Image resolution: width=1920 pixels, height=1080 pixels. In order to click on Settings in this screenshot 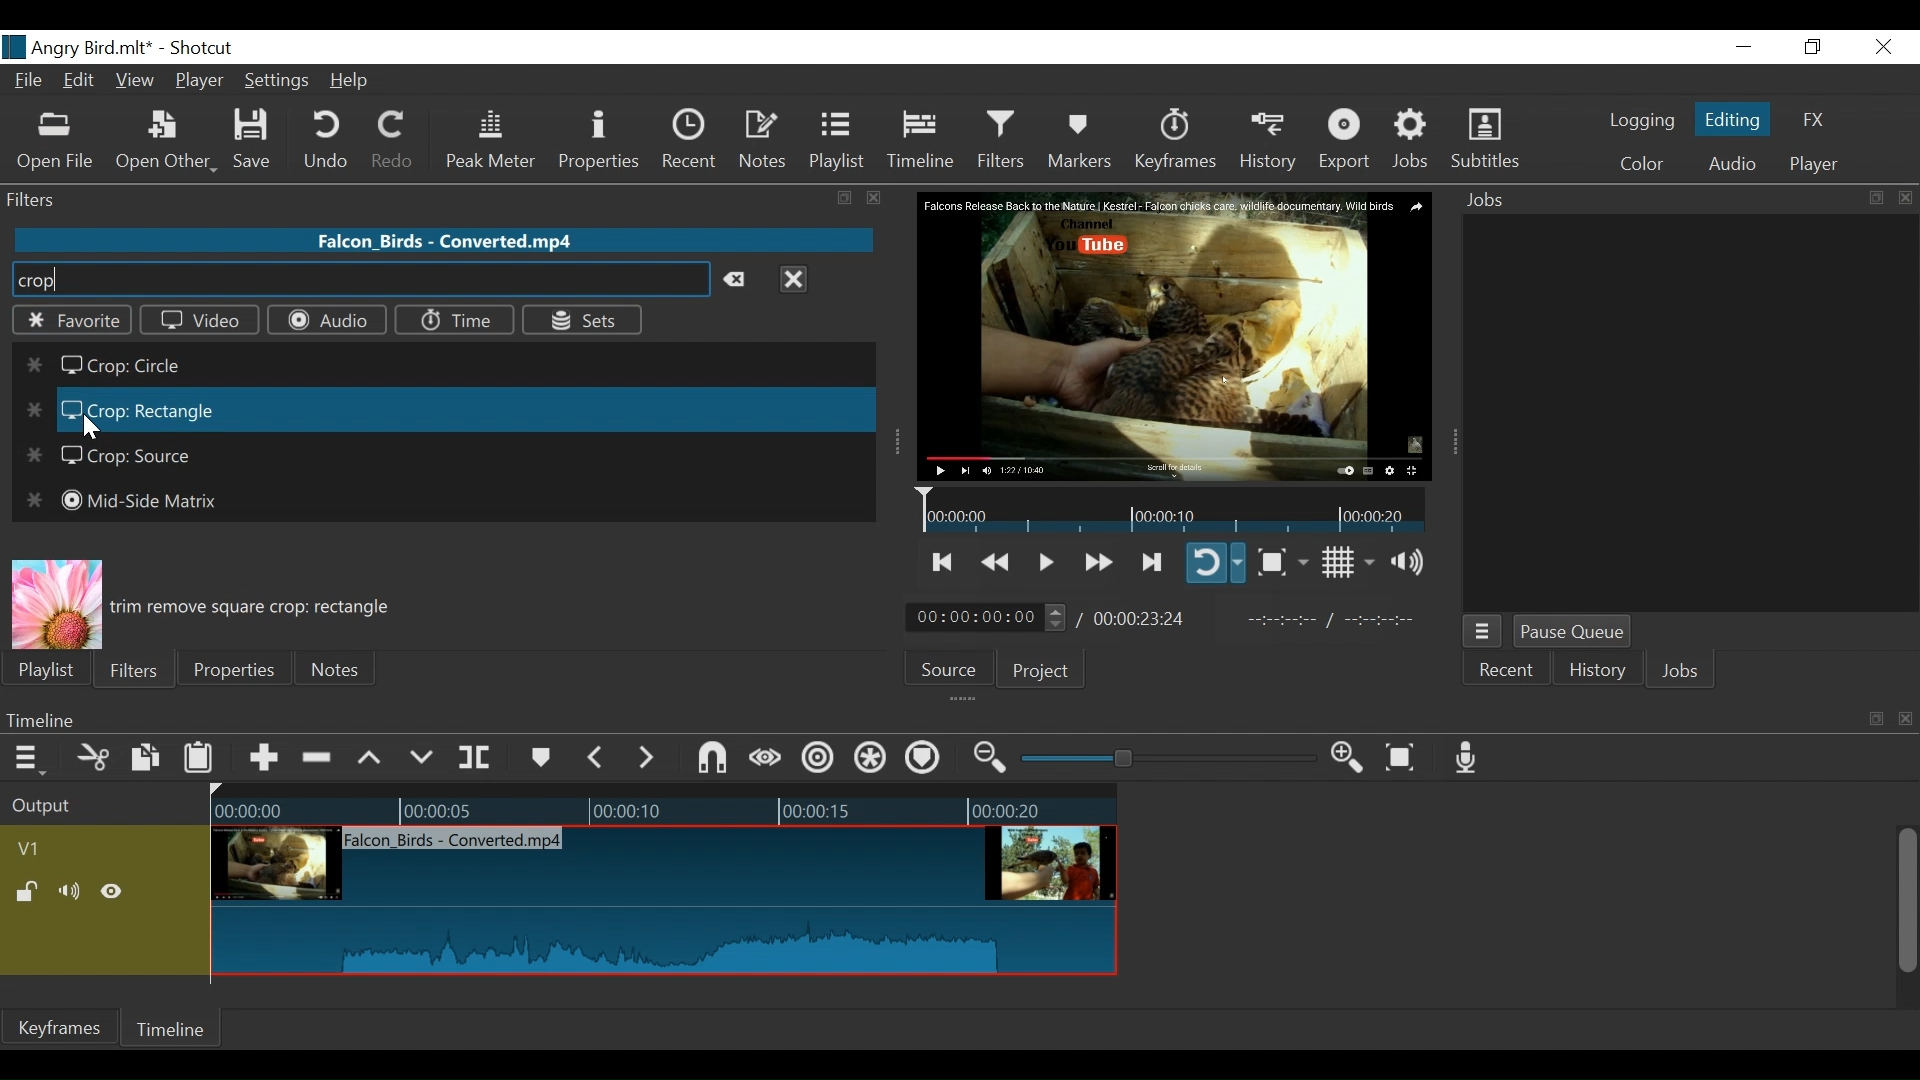, I will do `click(278, 83)`.